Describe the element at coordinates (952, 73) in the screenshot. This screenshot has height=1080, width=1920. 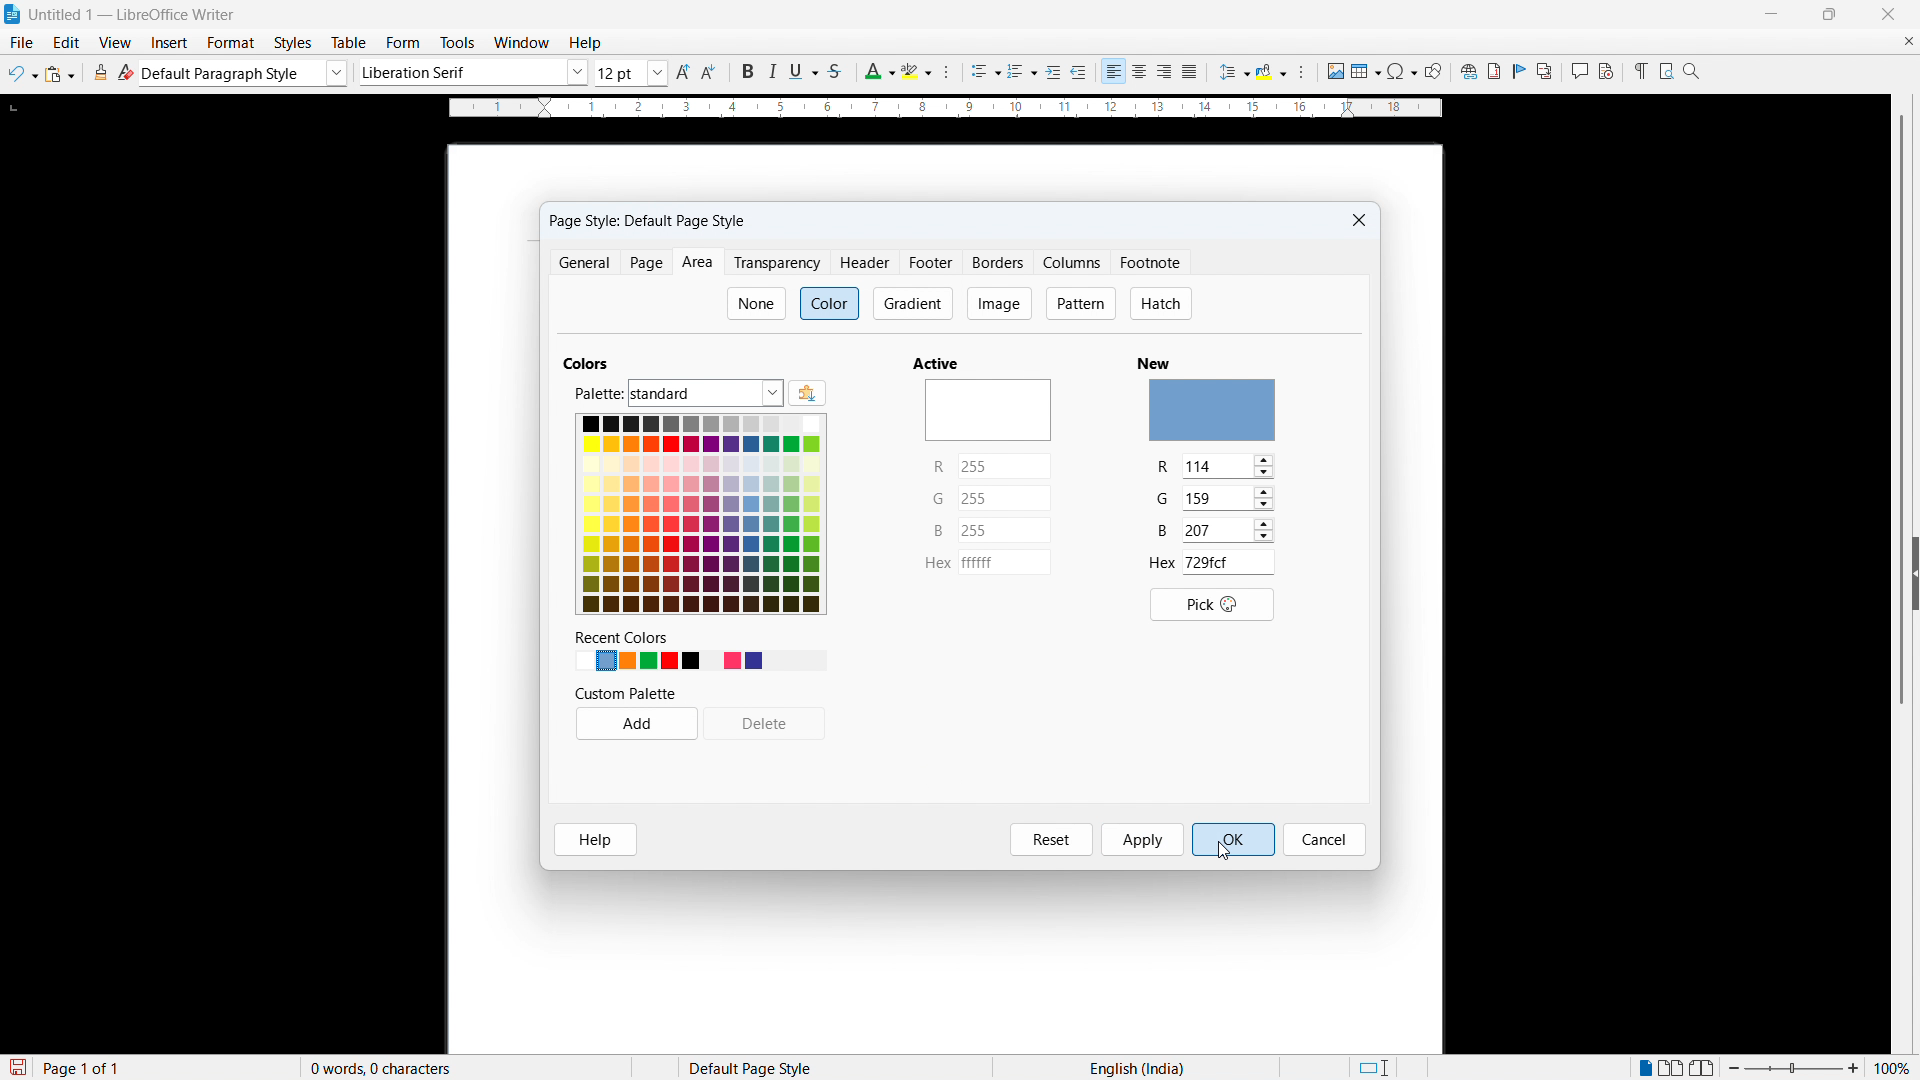
I see `Character ` at that location.